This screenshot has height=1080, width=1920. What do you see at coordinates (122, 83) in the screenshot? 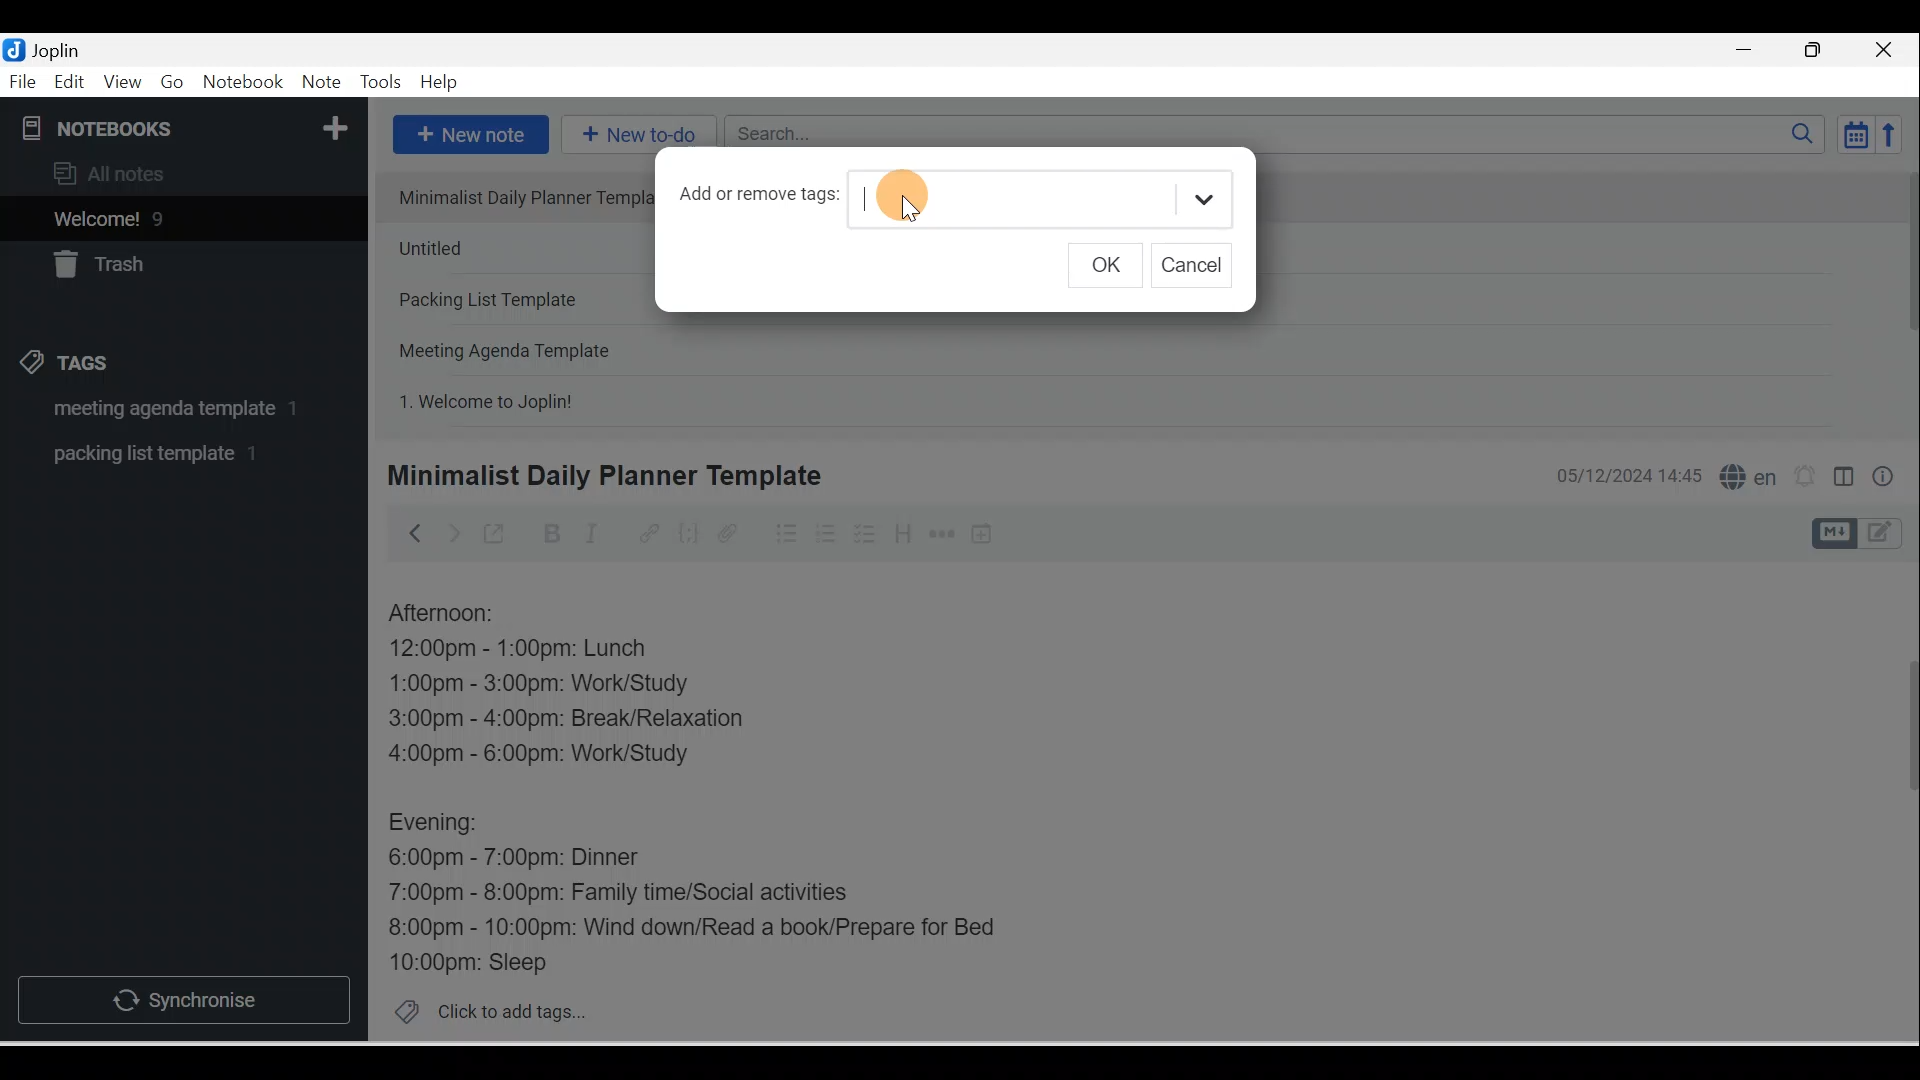
I see `View` at bounding box center [122, 83].